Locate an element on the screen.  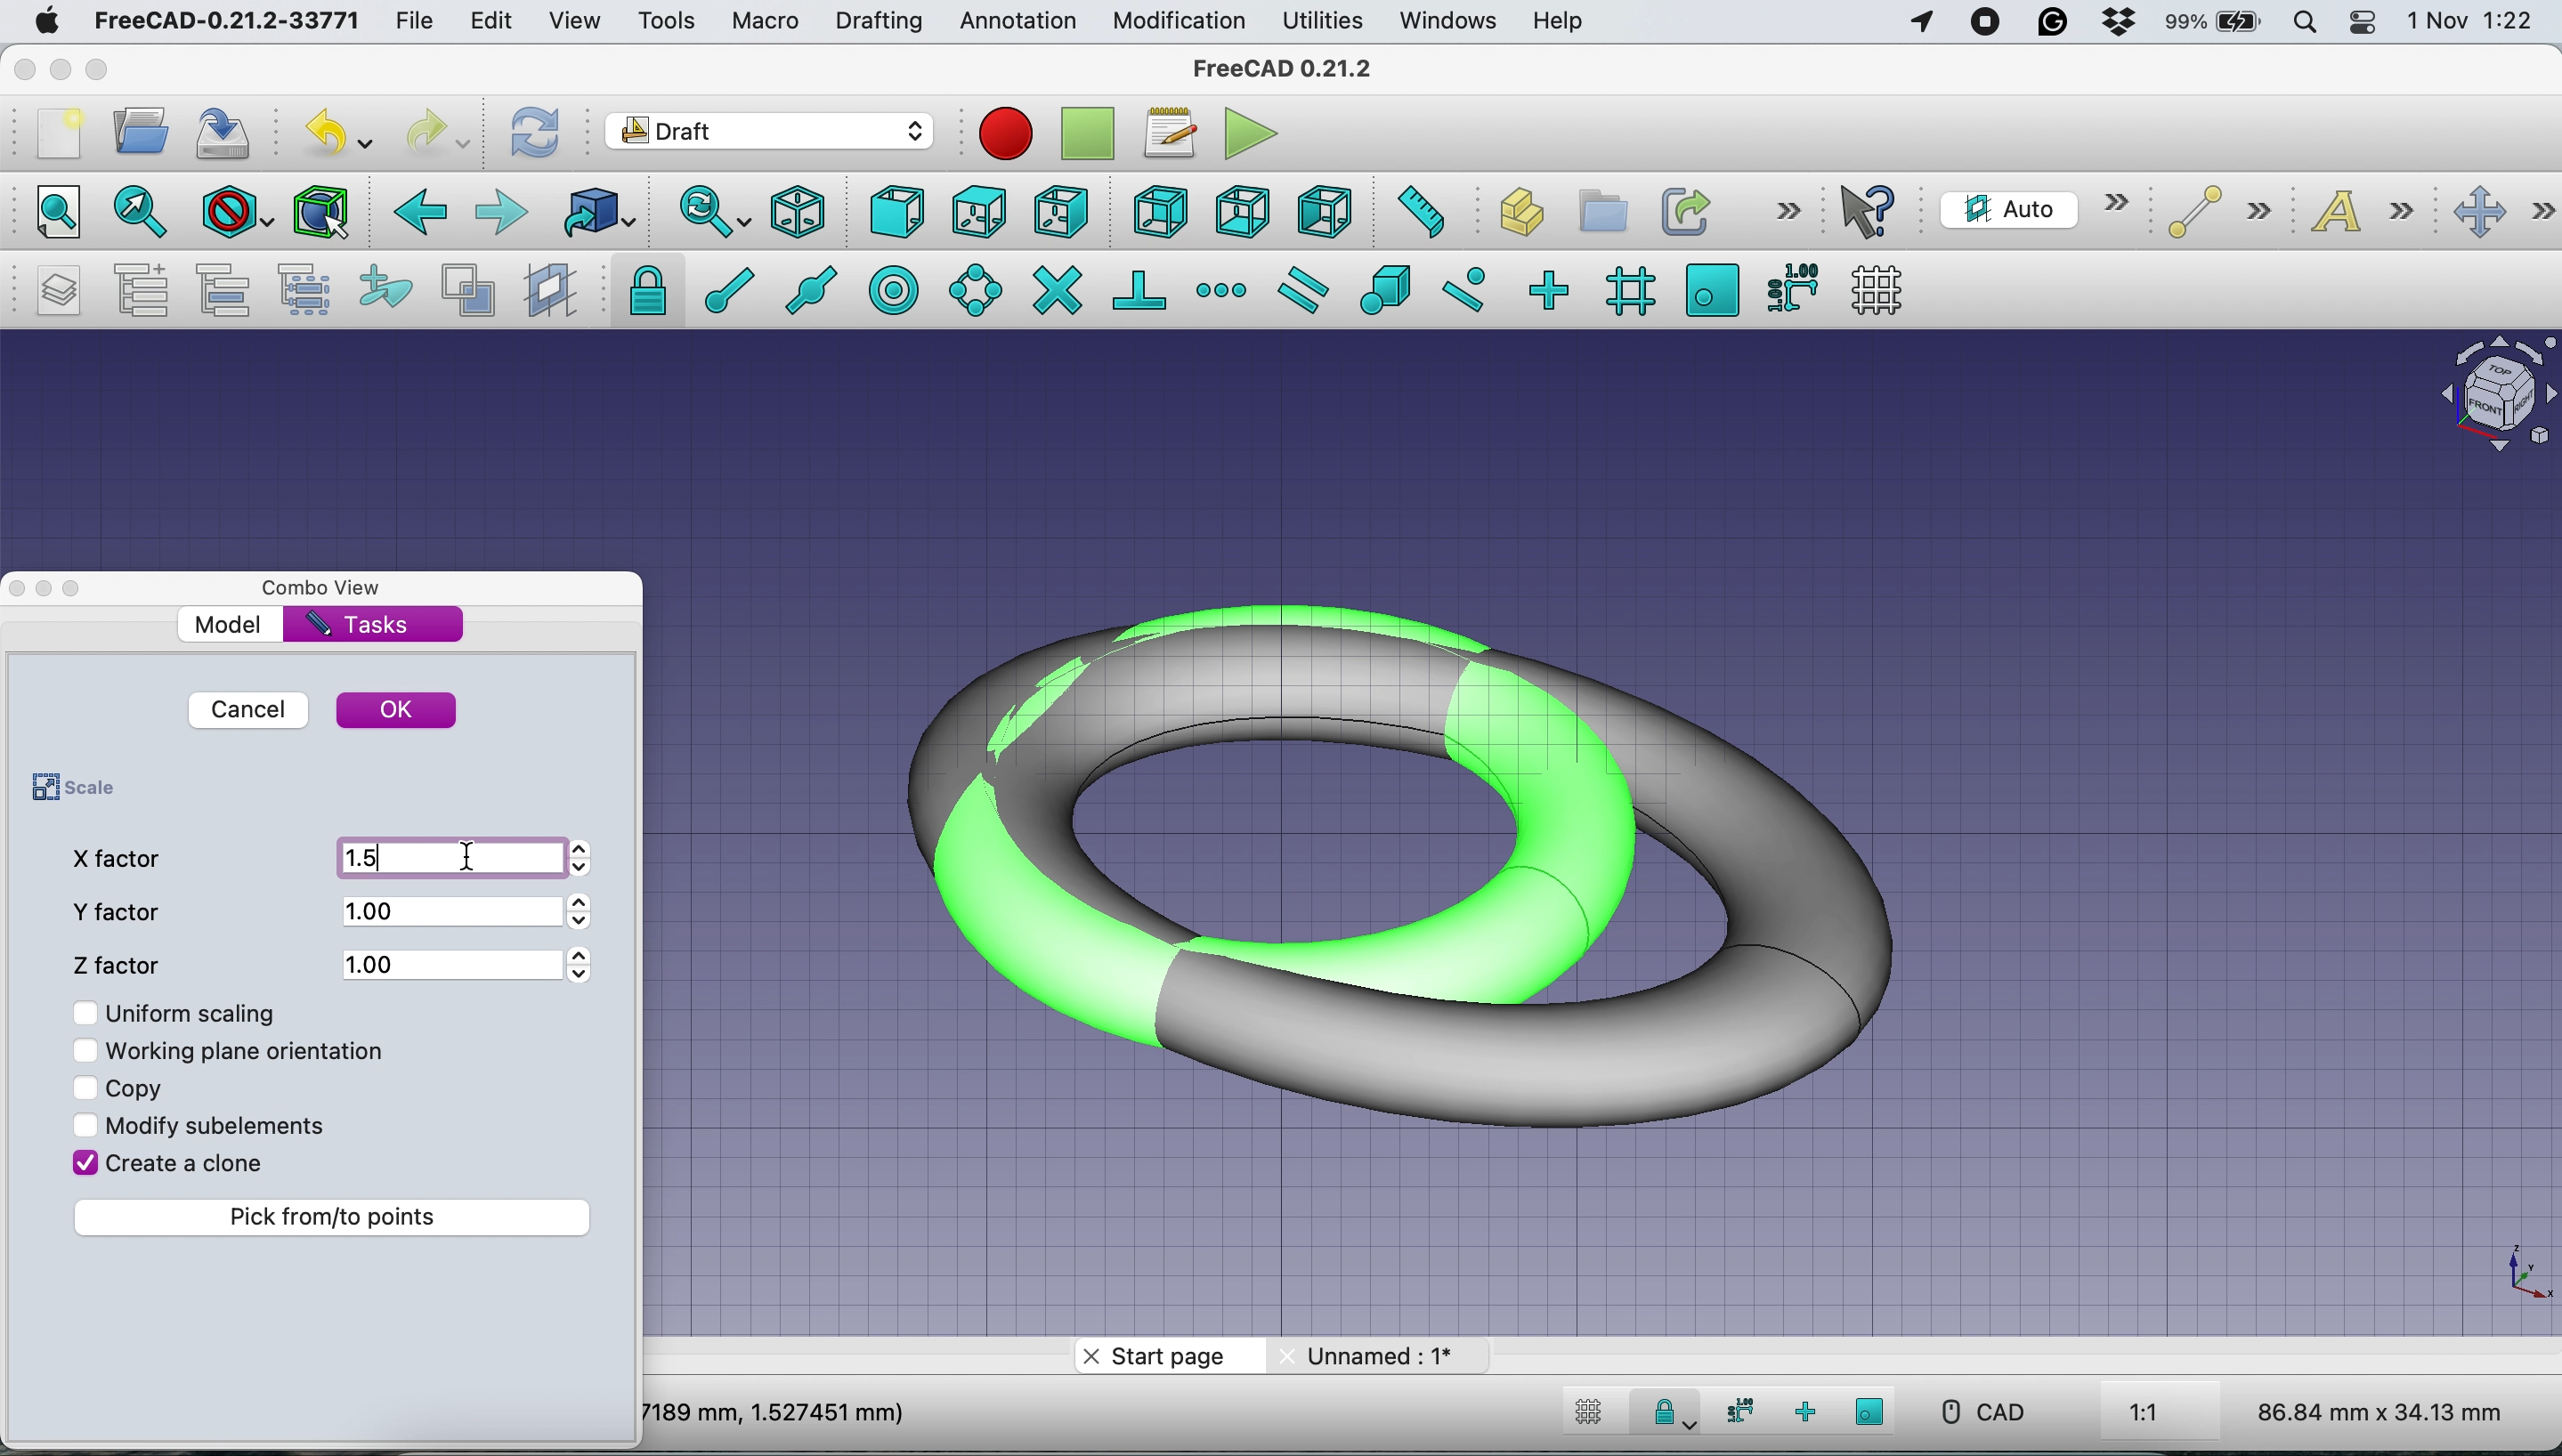
what's this is located at coordinates (1874, 212).